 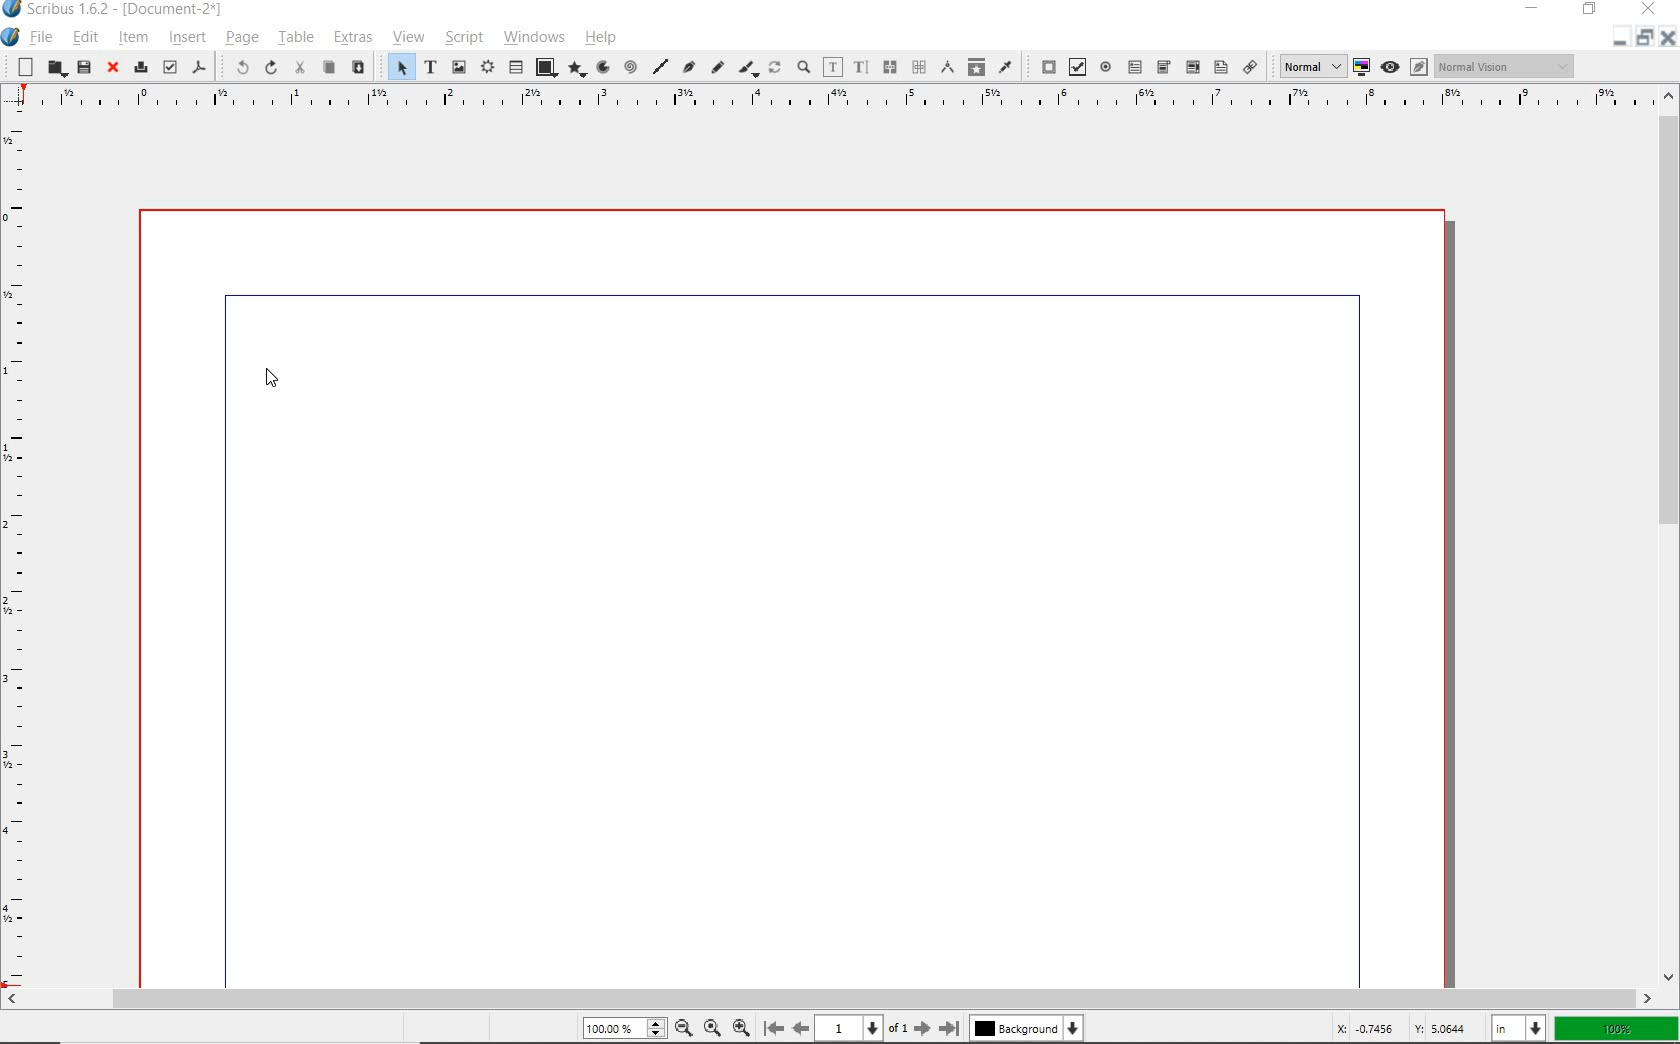 What do you see at coordinates (186, 38) in the screenshot?
I see `insert` at bounding box center [186, 38].